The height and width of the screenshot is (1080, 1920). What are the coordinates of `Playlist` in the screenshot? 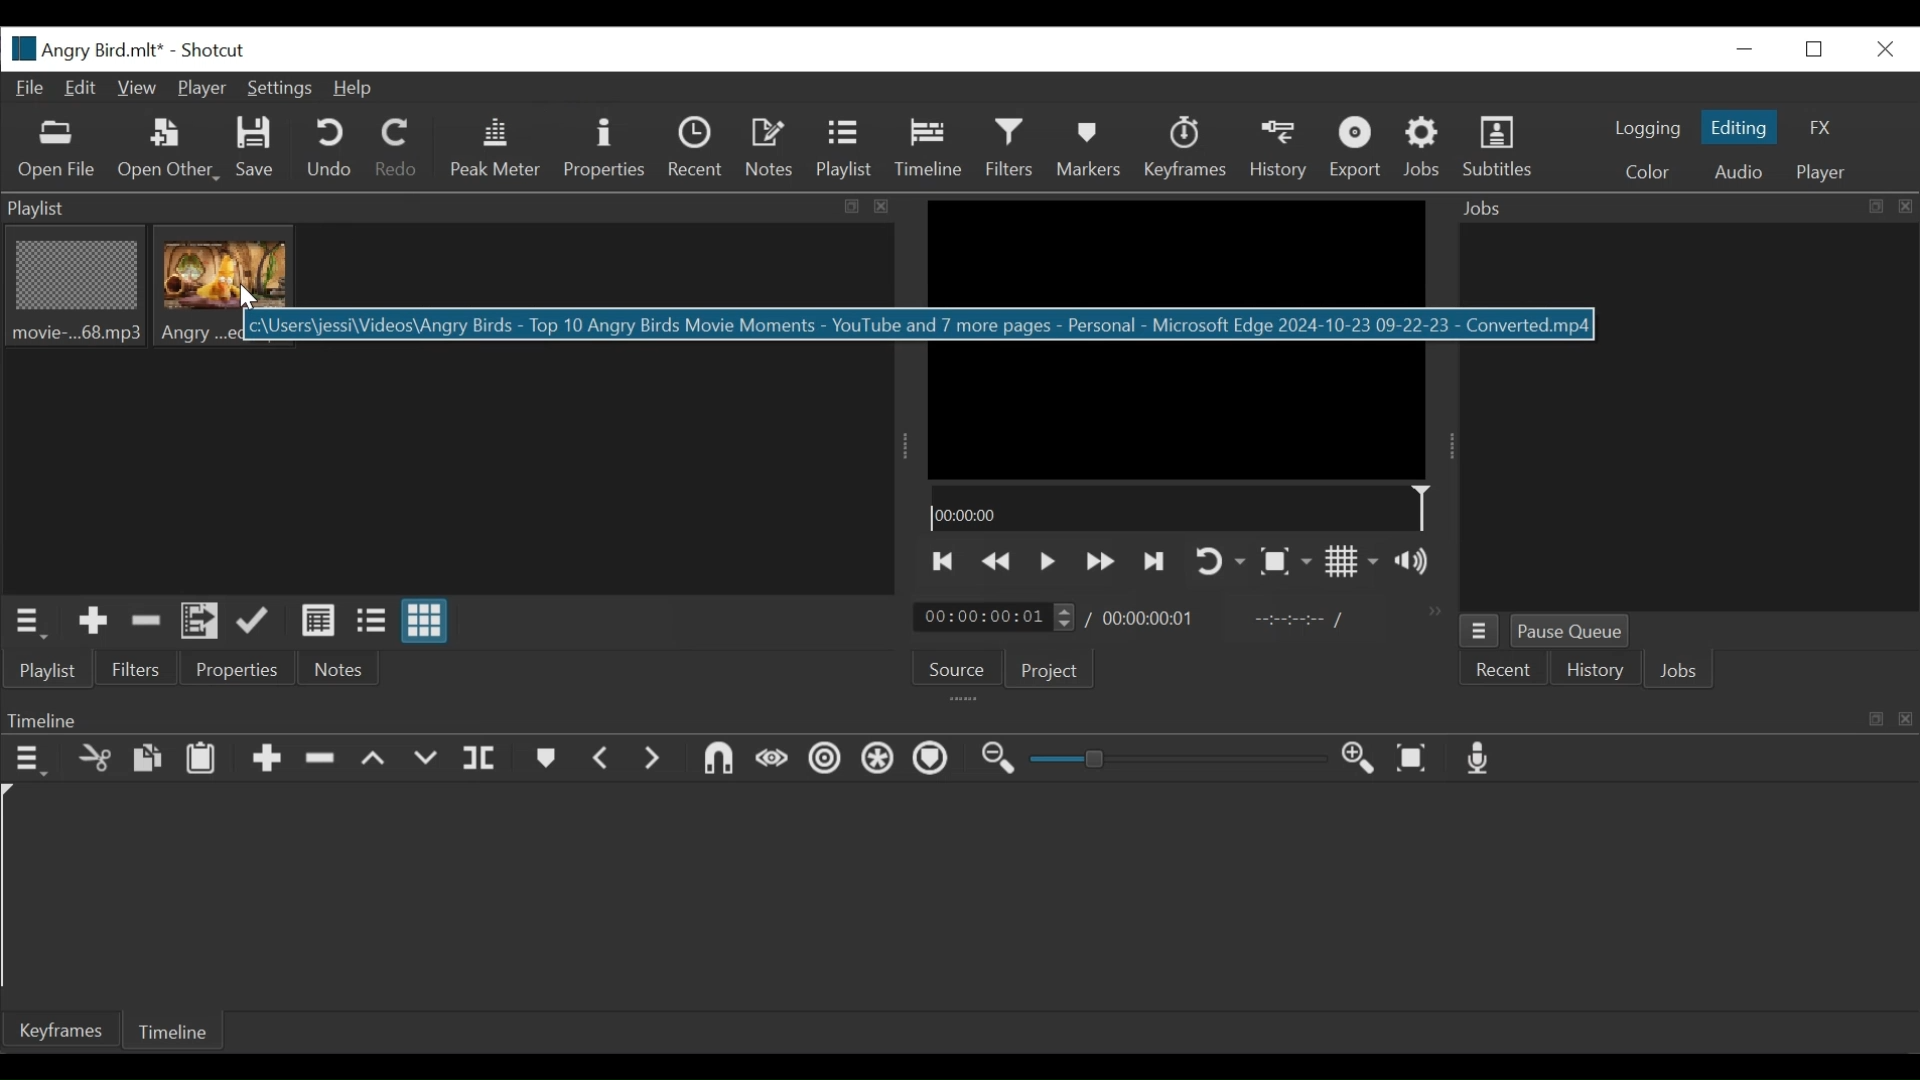 It's located at (49, 671).